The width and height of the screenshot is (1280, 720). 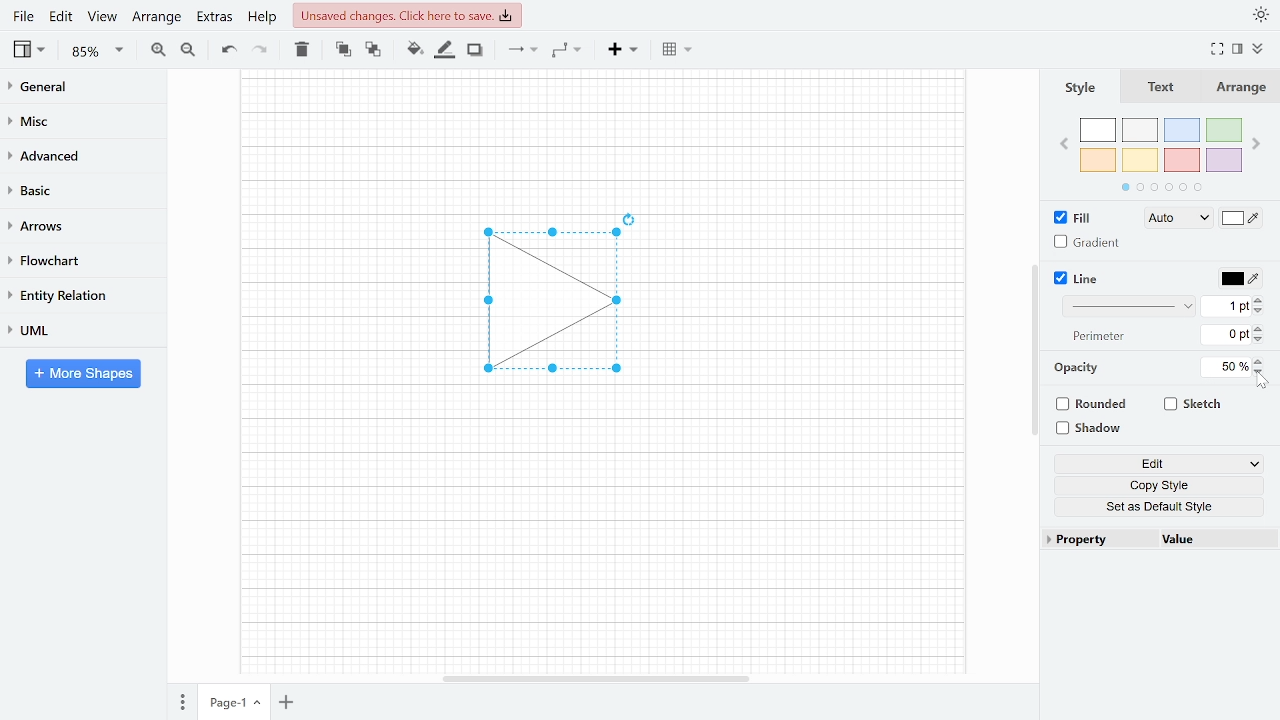 What do you see at coordinates (1261, 372) in the screenshot?
I see `Decrease opacity` at bounding box center [1261, 372].